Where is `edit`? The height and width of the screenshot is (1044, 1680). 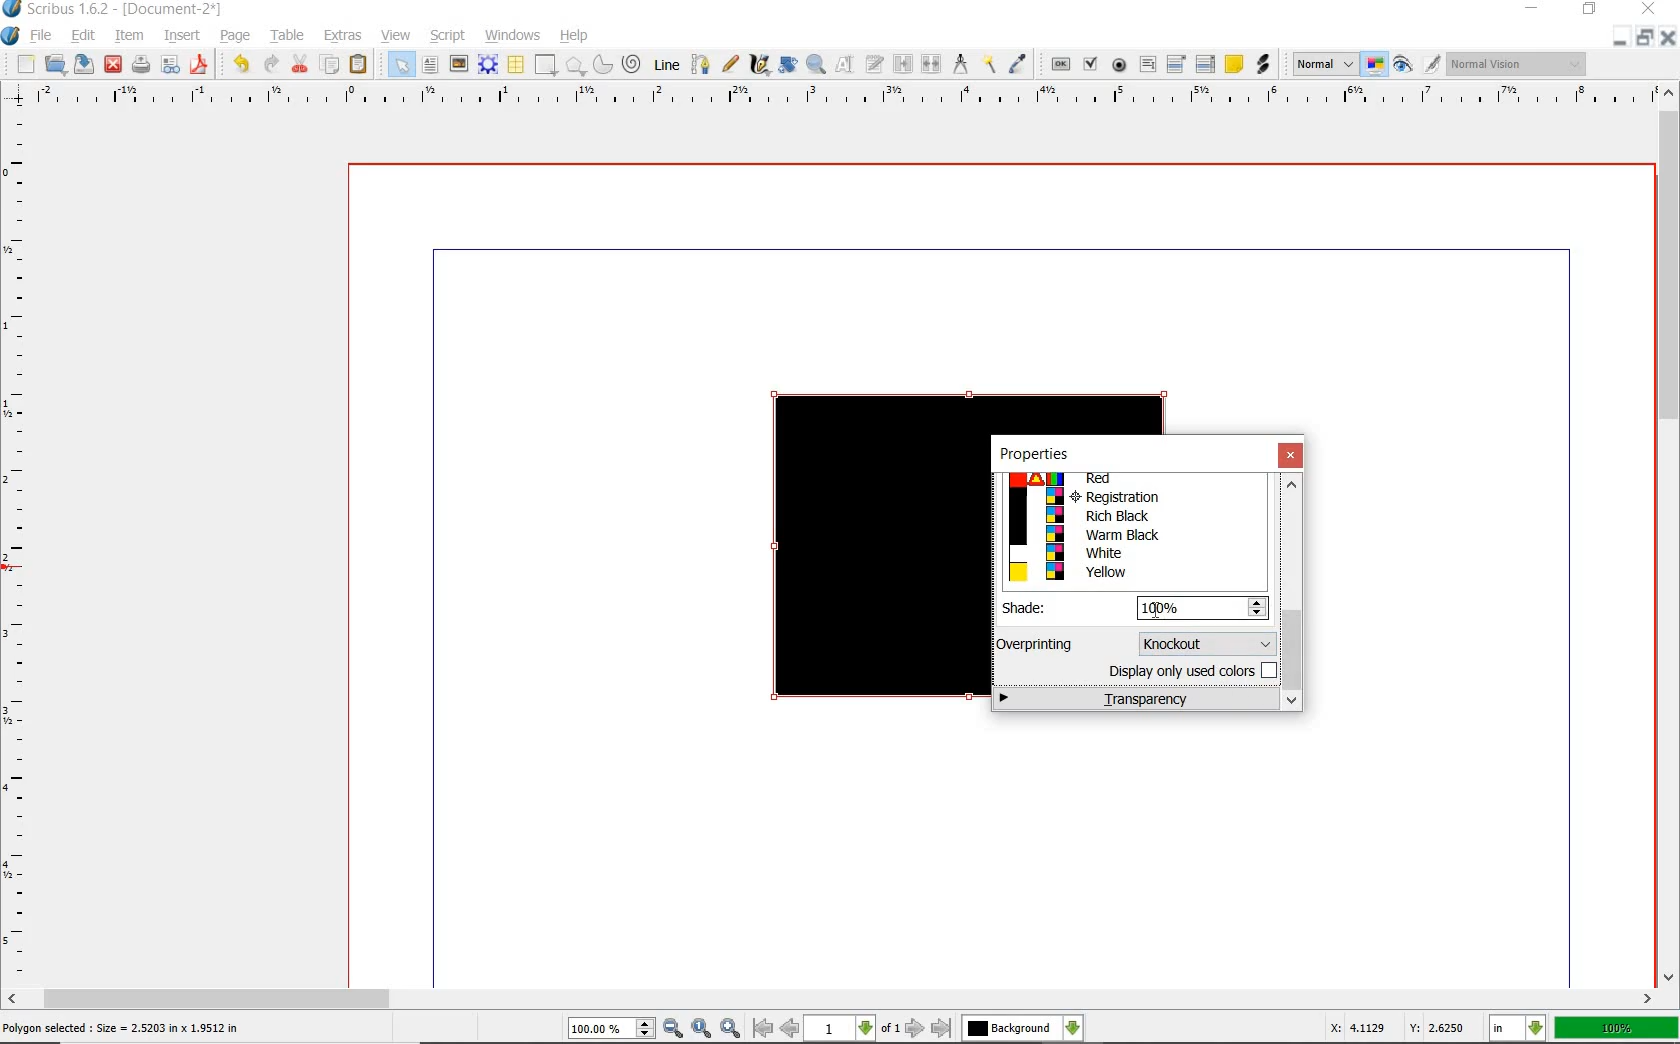 edit is located at coordinates (83, 36).